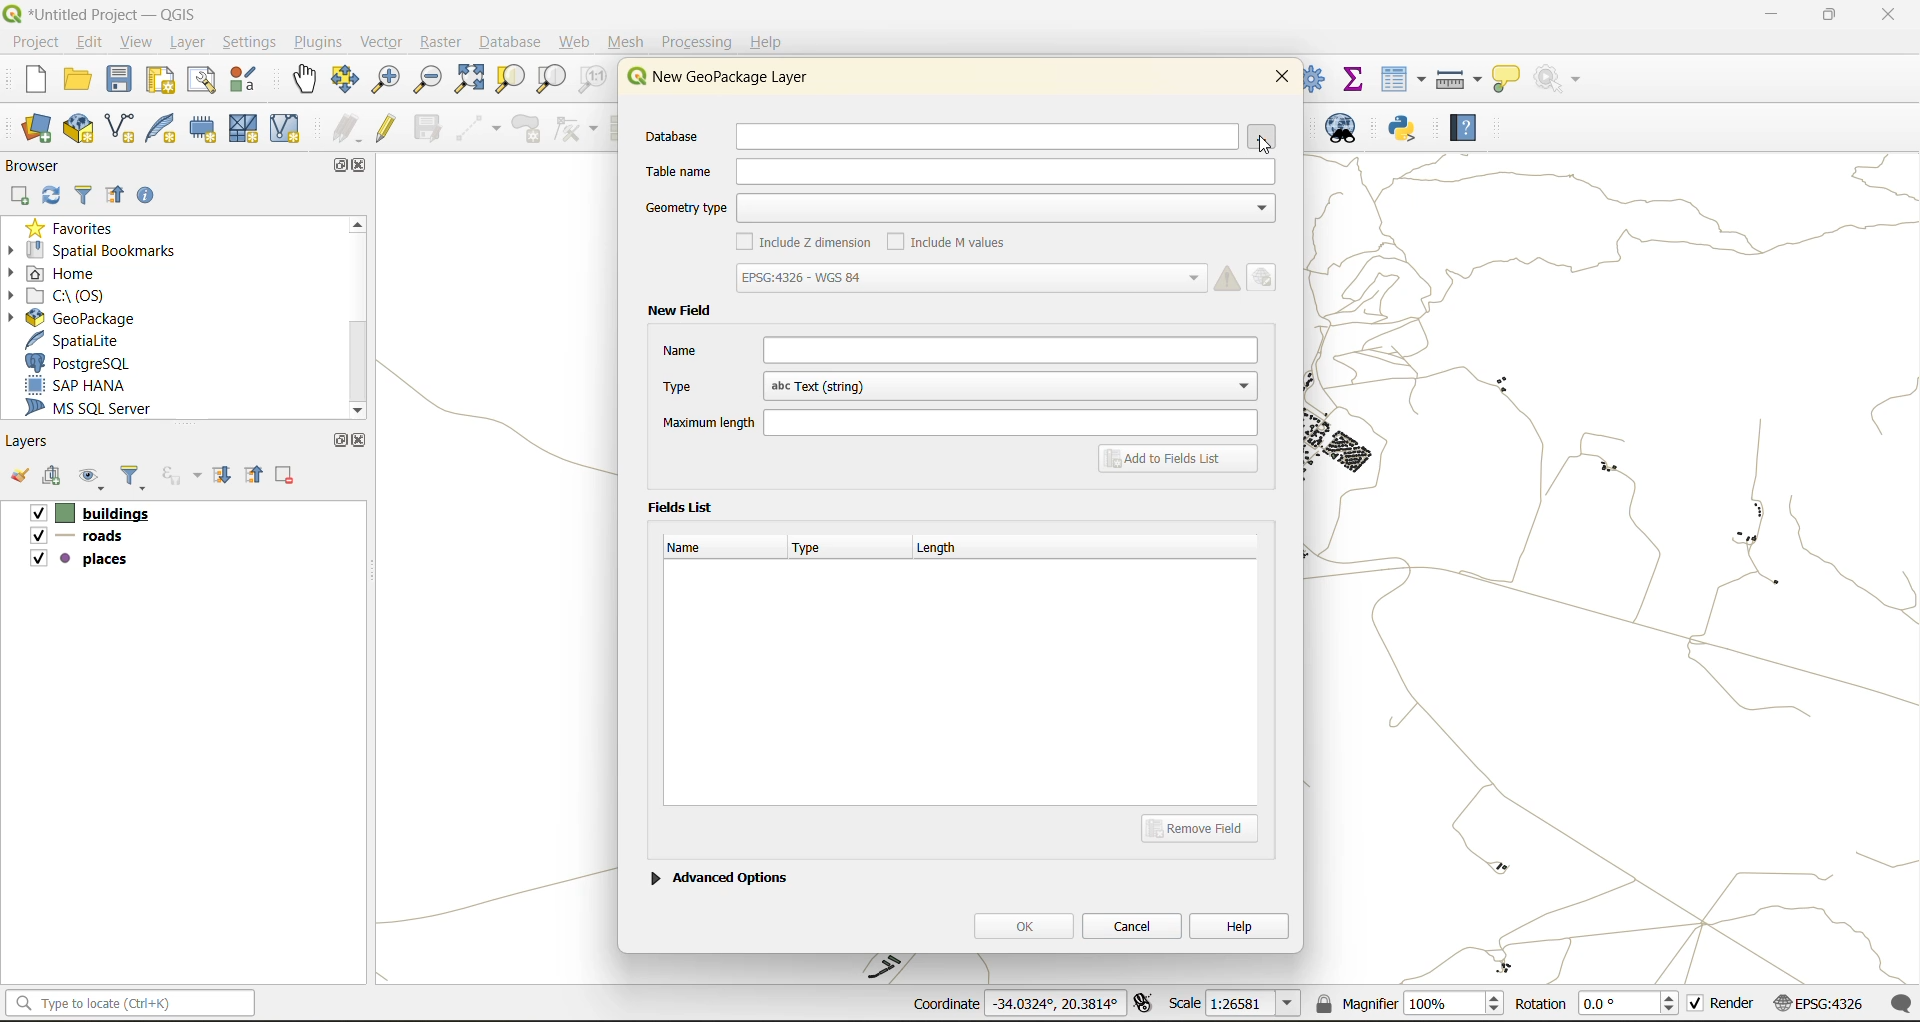 The height and width of the screenshot is (1022, 1920). Describe the element at coordinates (1236, 1003) in the screenshot. I see `scale(1:26581)` at that location.